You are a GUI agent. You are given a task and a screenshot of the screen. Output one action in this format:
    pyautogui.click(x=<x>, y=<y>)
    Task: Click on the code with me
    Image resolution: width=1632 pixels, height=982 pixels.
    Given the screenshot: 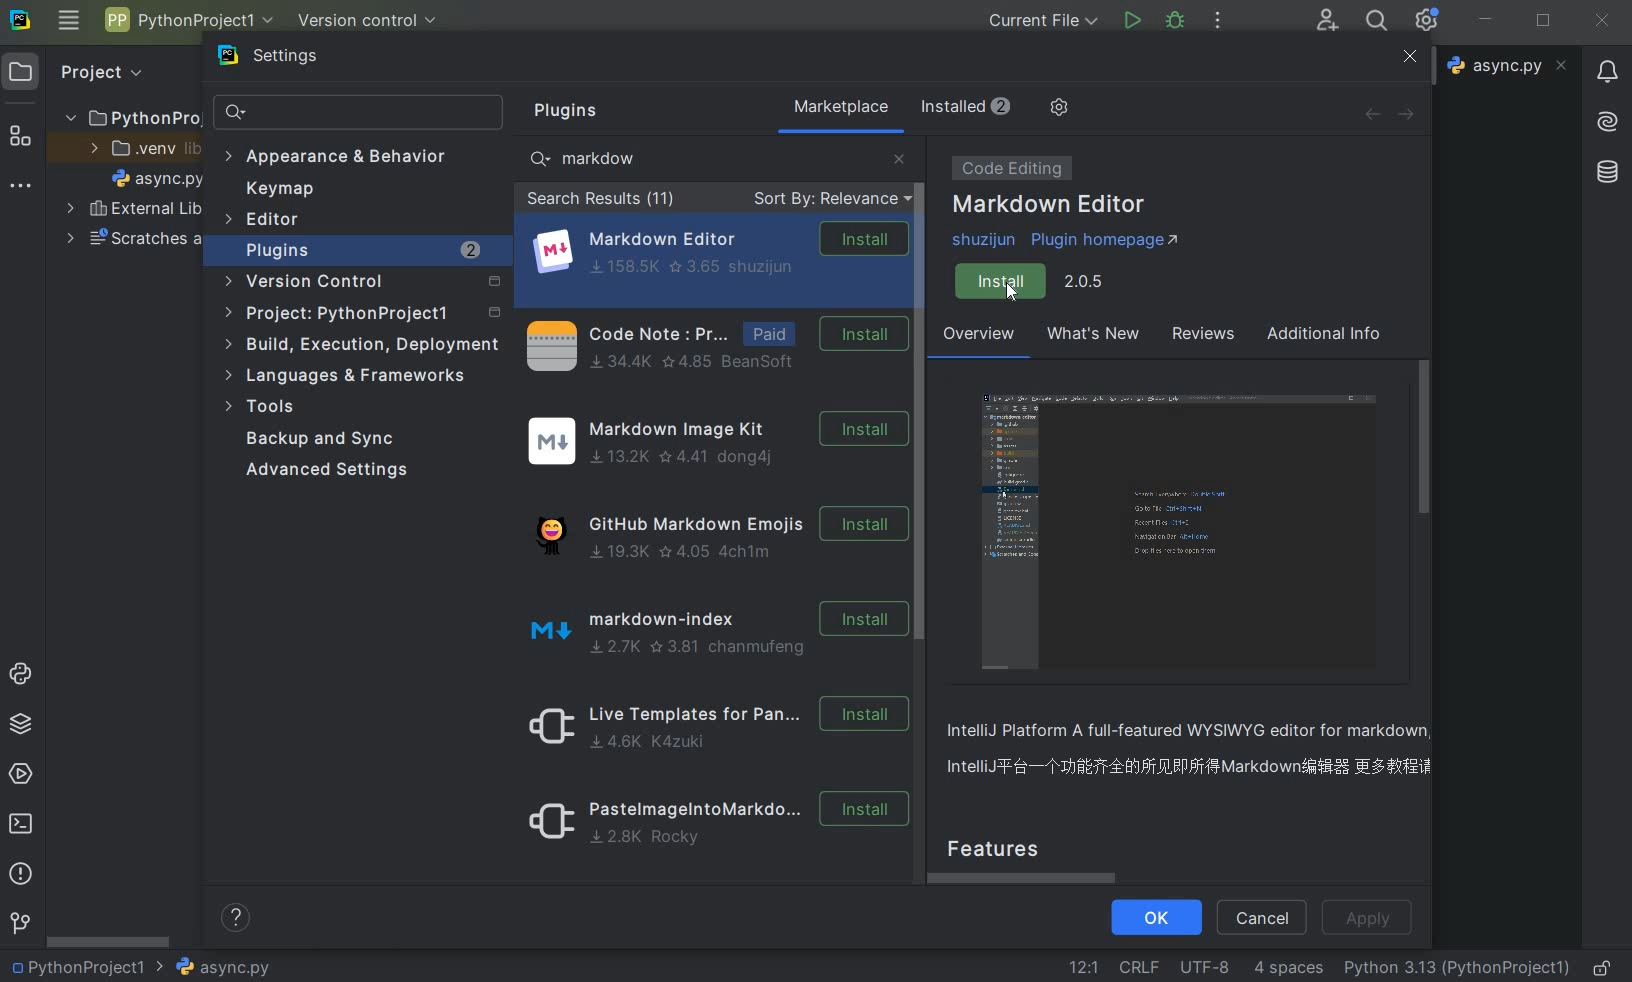 What is the action you would take?
    pyautogui.click(x=1328, y=22)
    